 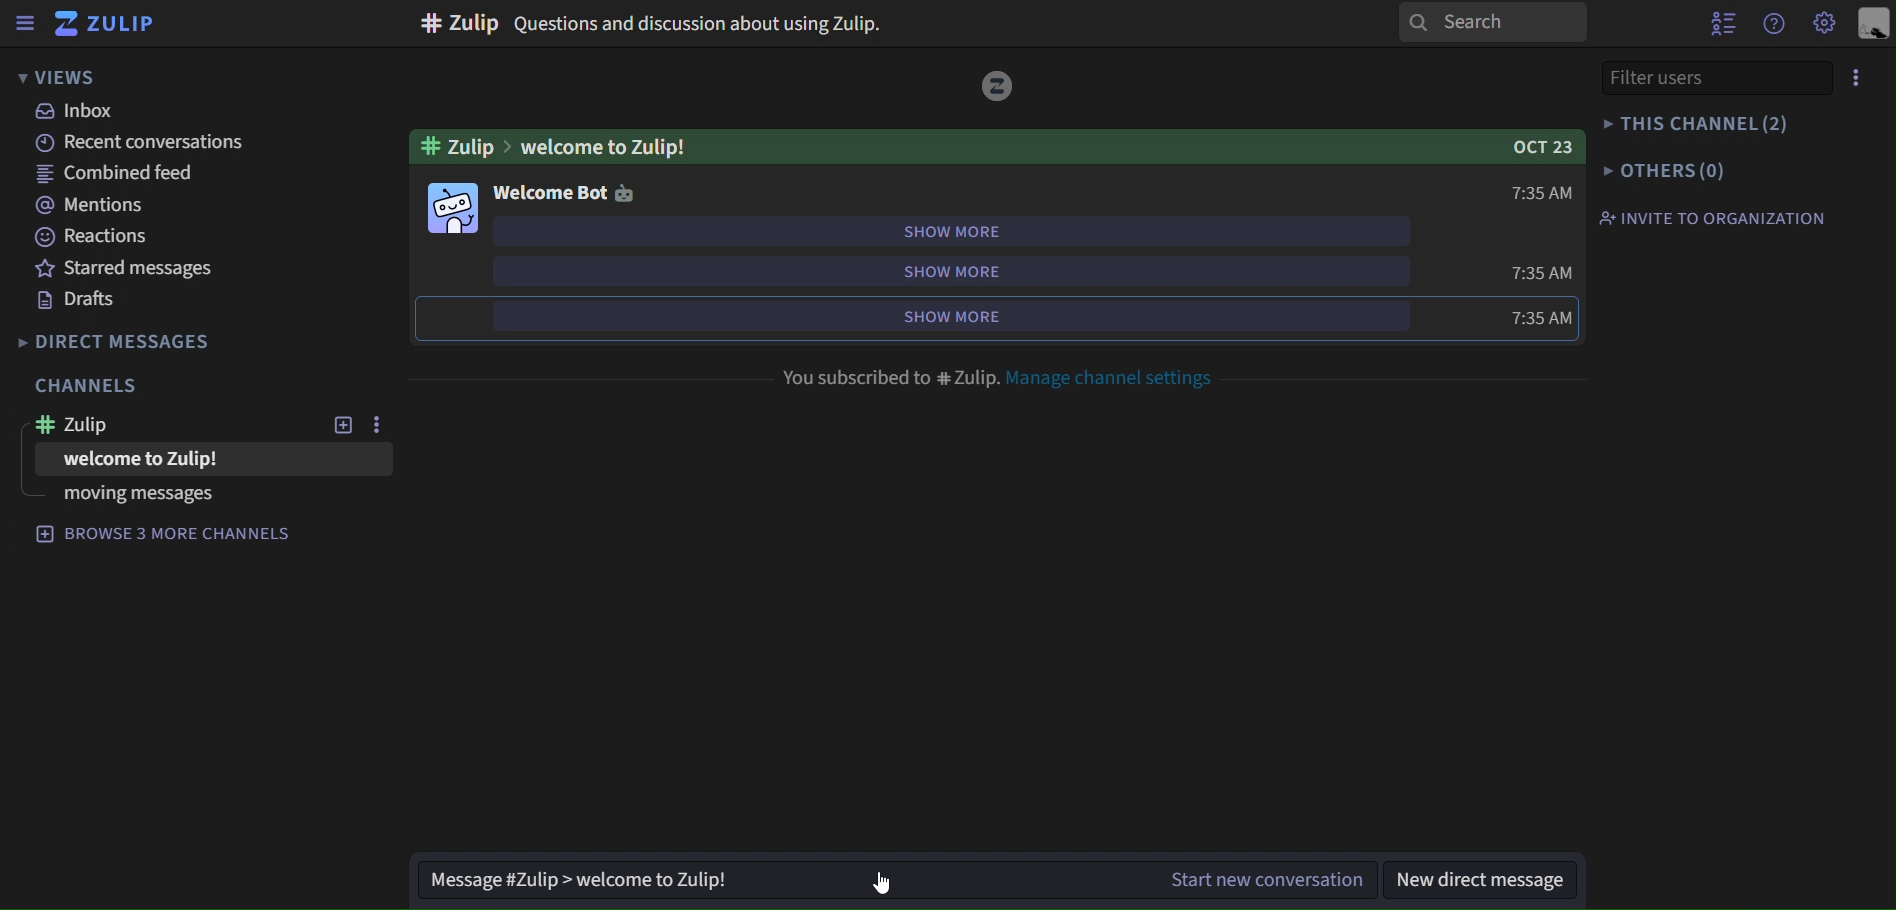 I want to click on direct messages, so click(x=117, y=341).